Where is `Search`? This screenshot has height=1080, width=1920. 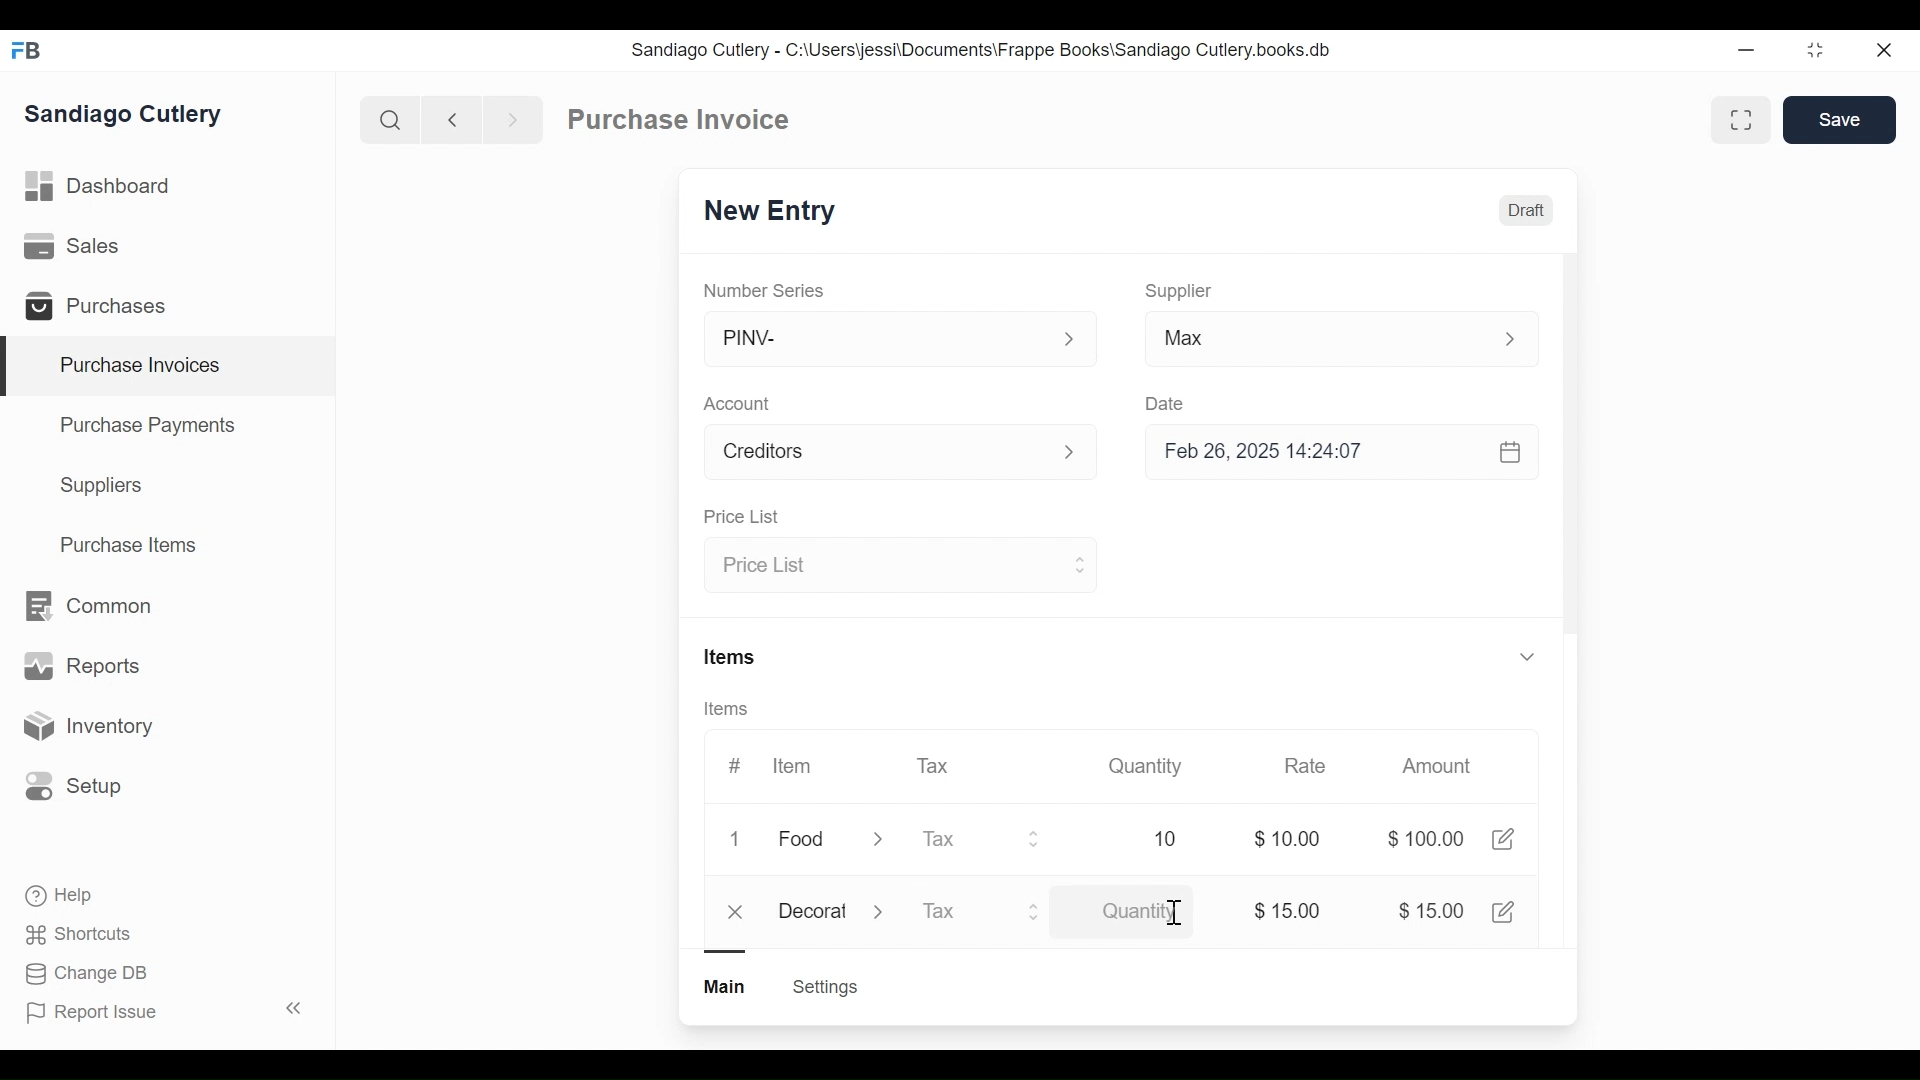
Search is located at coordinates (390, 119).